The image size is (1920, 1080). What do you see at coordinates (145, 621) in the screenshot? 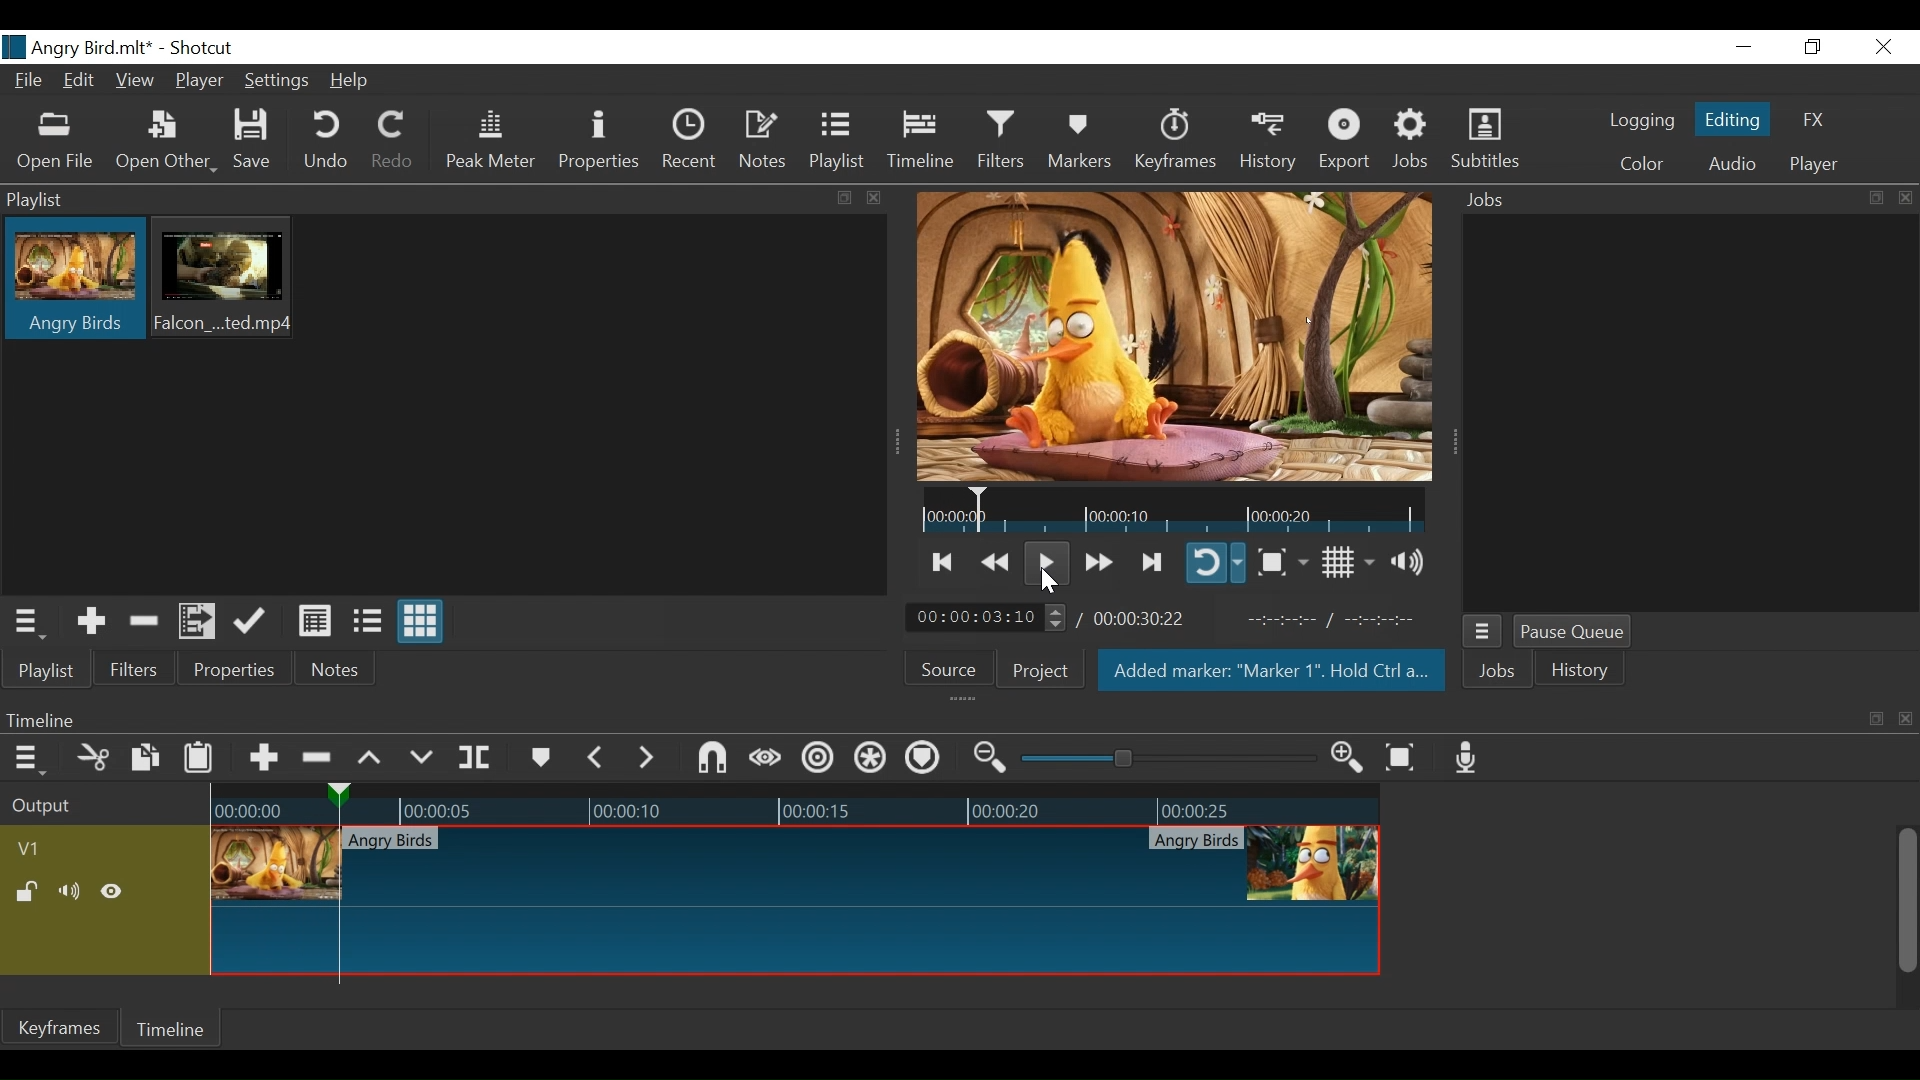
I see `Remove cut` at bounding box center [145, 621].